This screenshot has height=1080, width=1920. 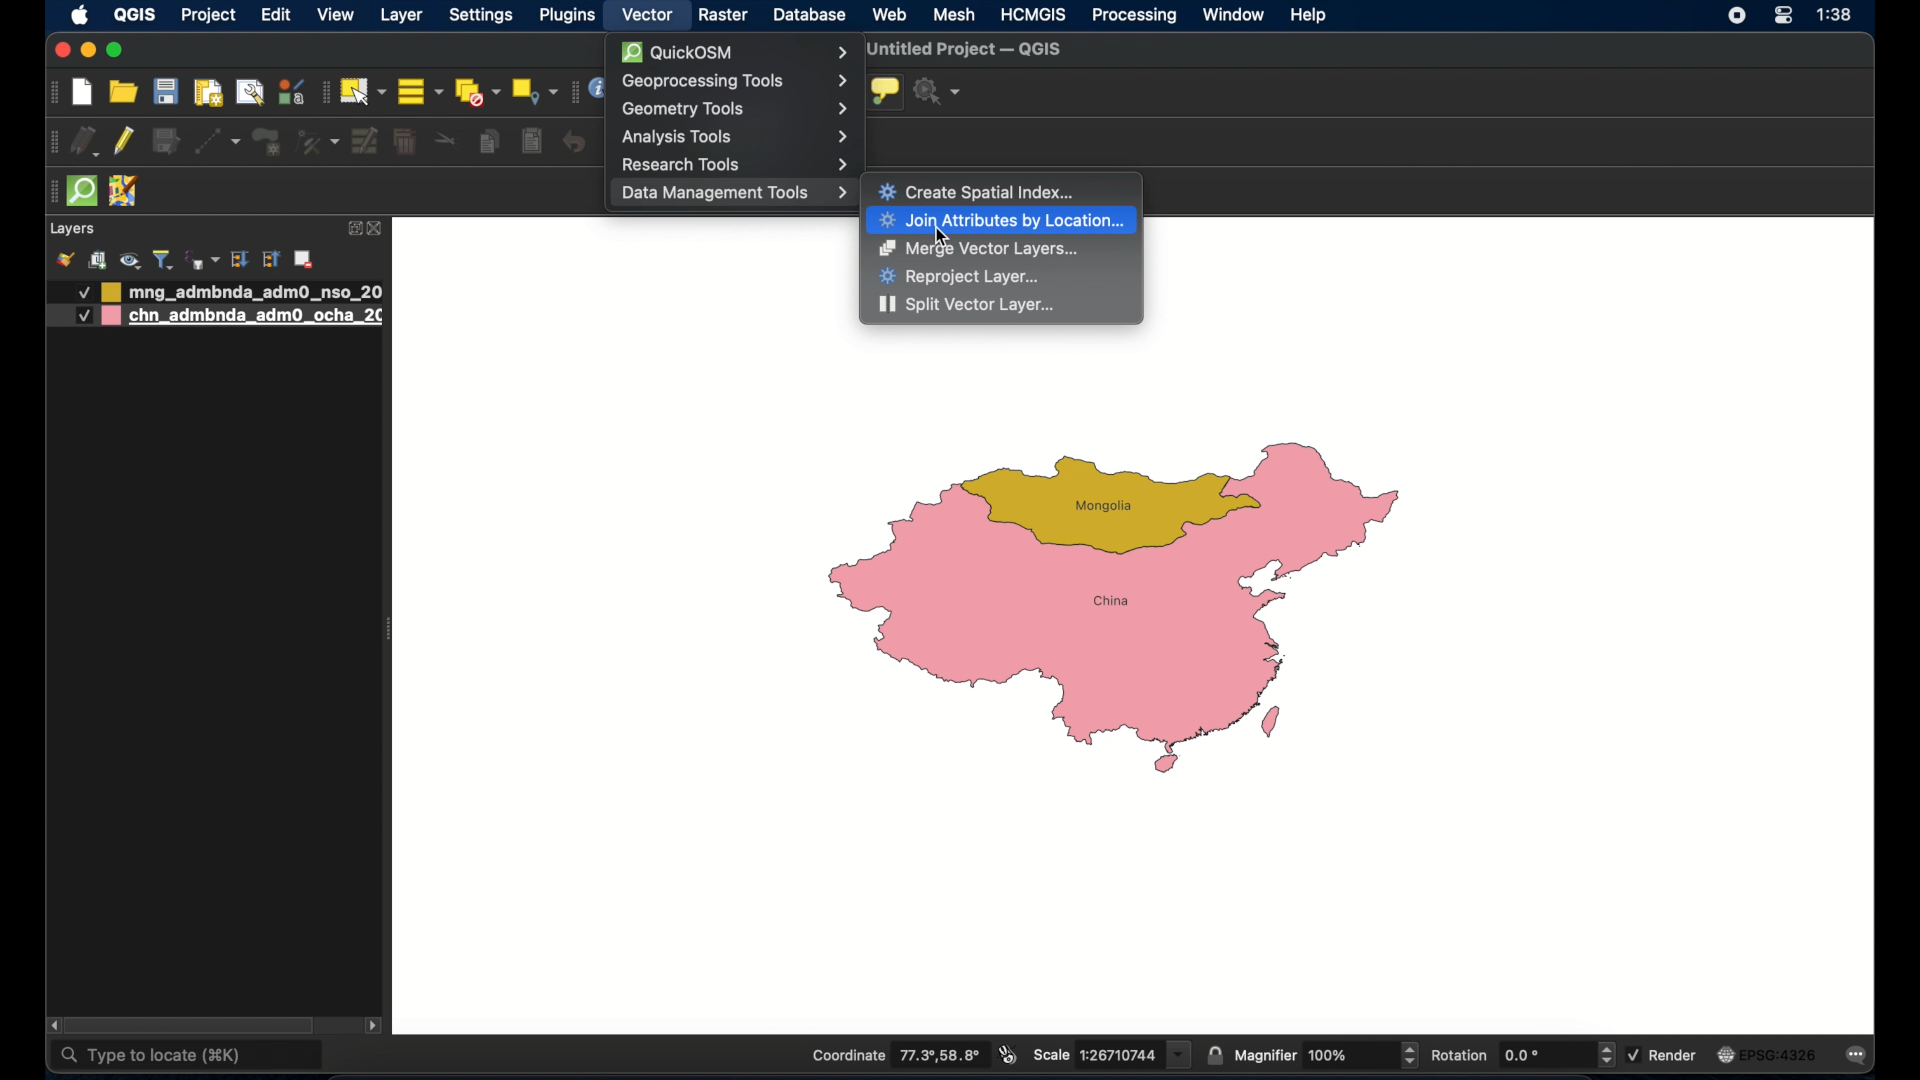 What do you see at coordinates (351, 228) in the screenshot?
I see `expand` at bounding box center [351, 228].